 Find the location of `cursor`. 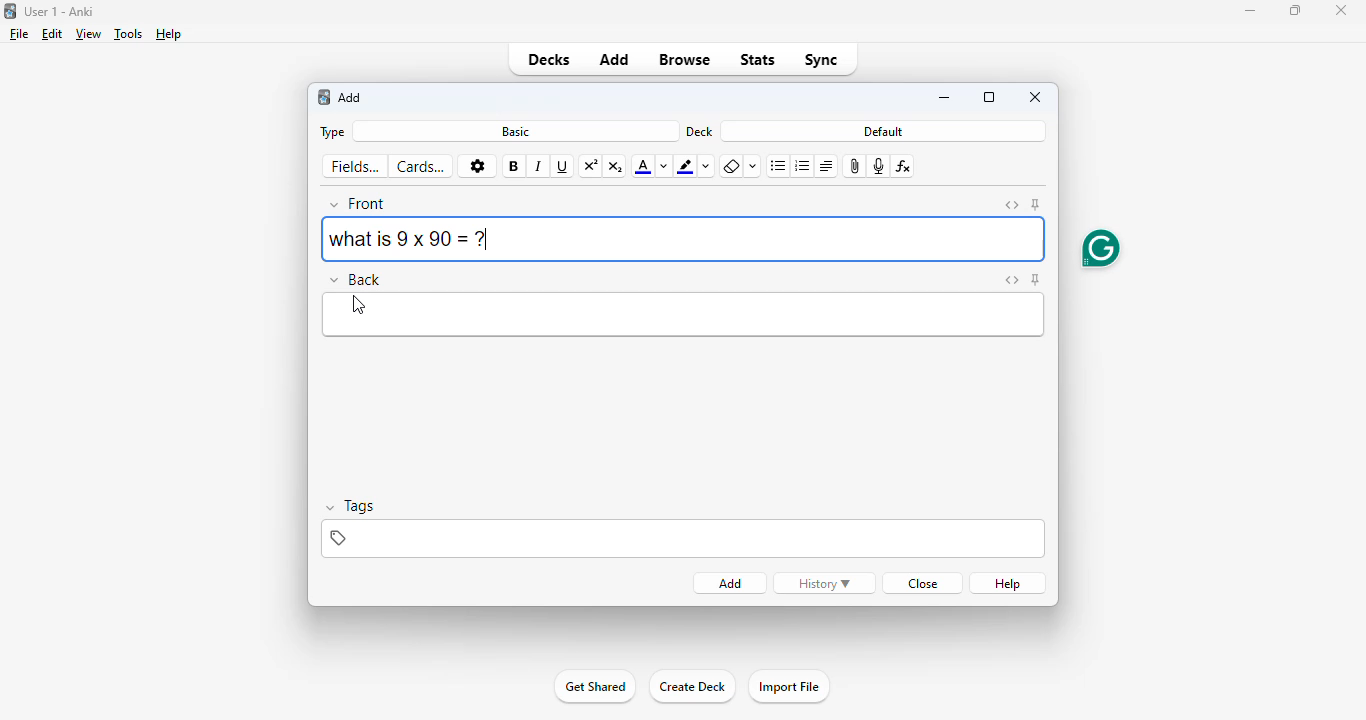

cursor is located at coordinates (360, 304).